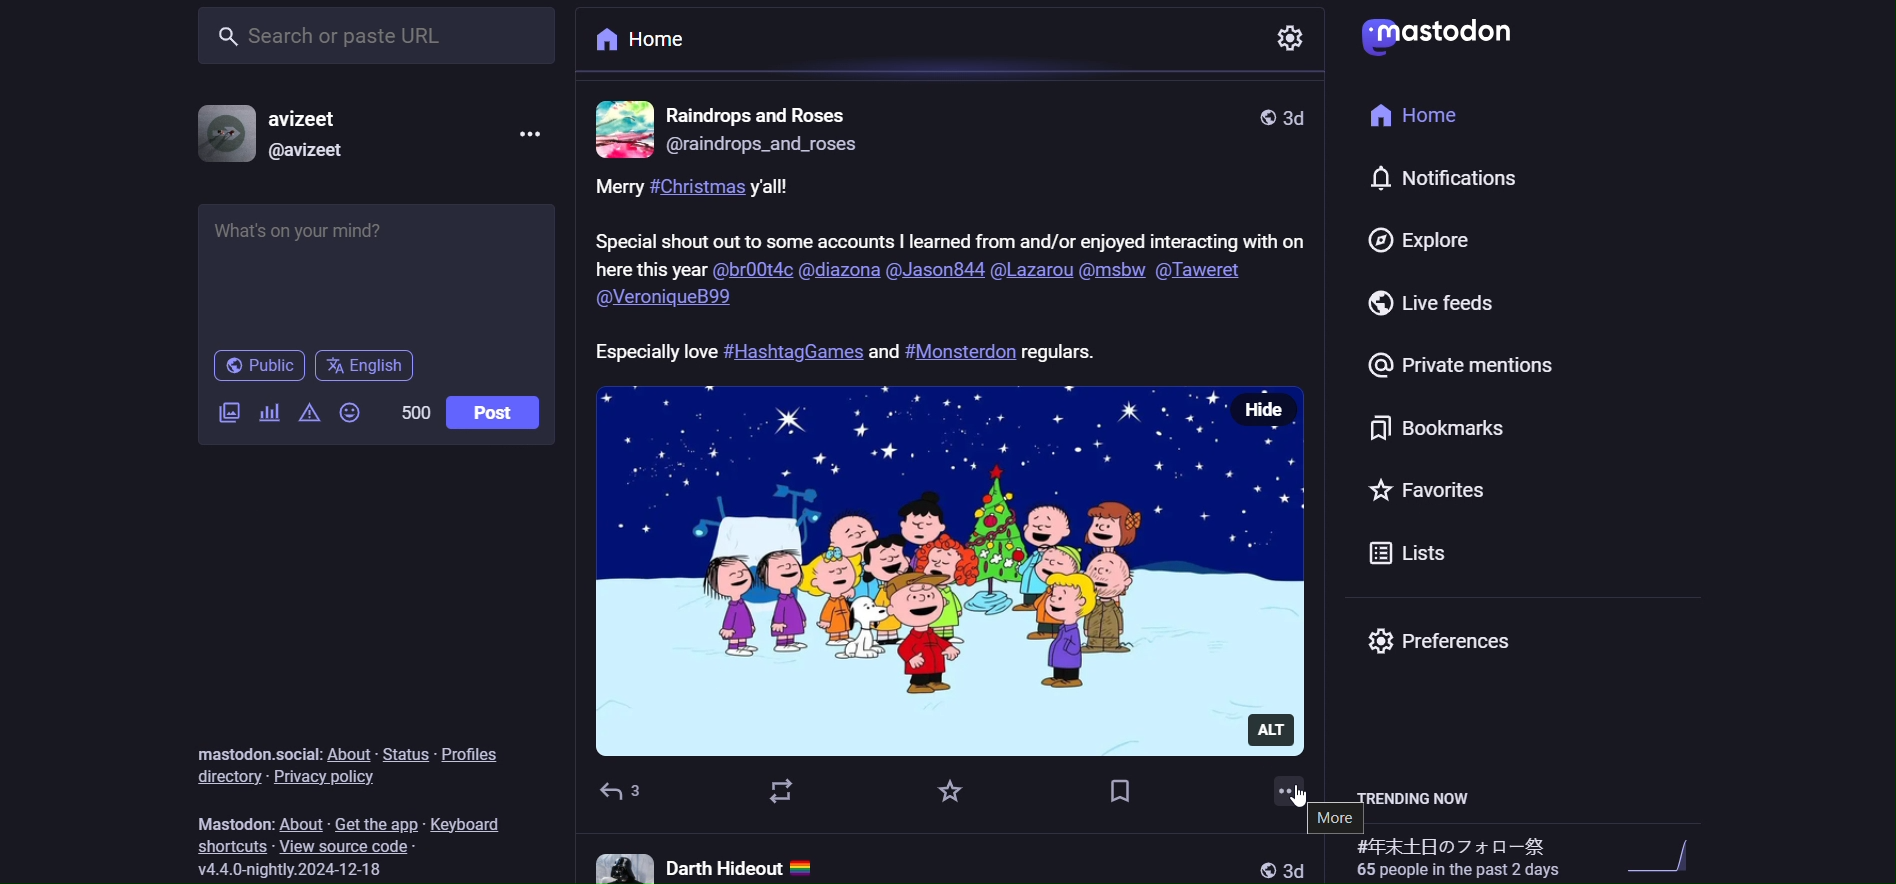  I want to click on english, so click(371, 366).